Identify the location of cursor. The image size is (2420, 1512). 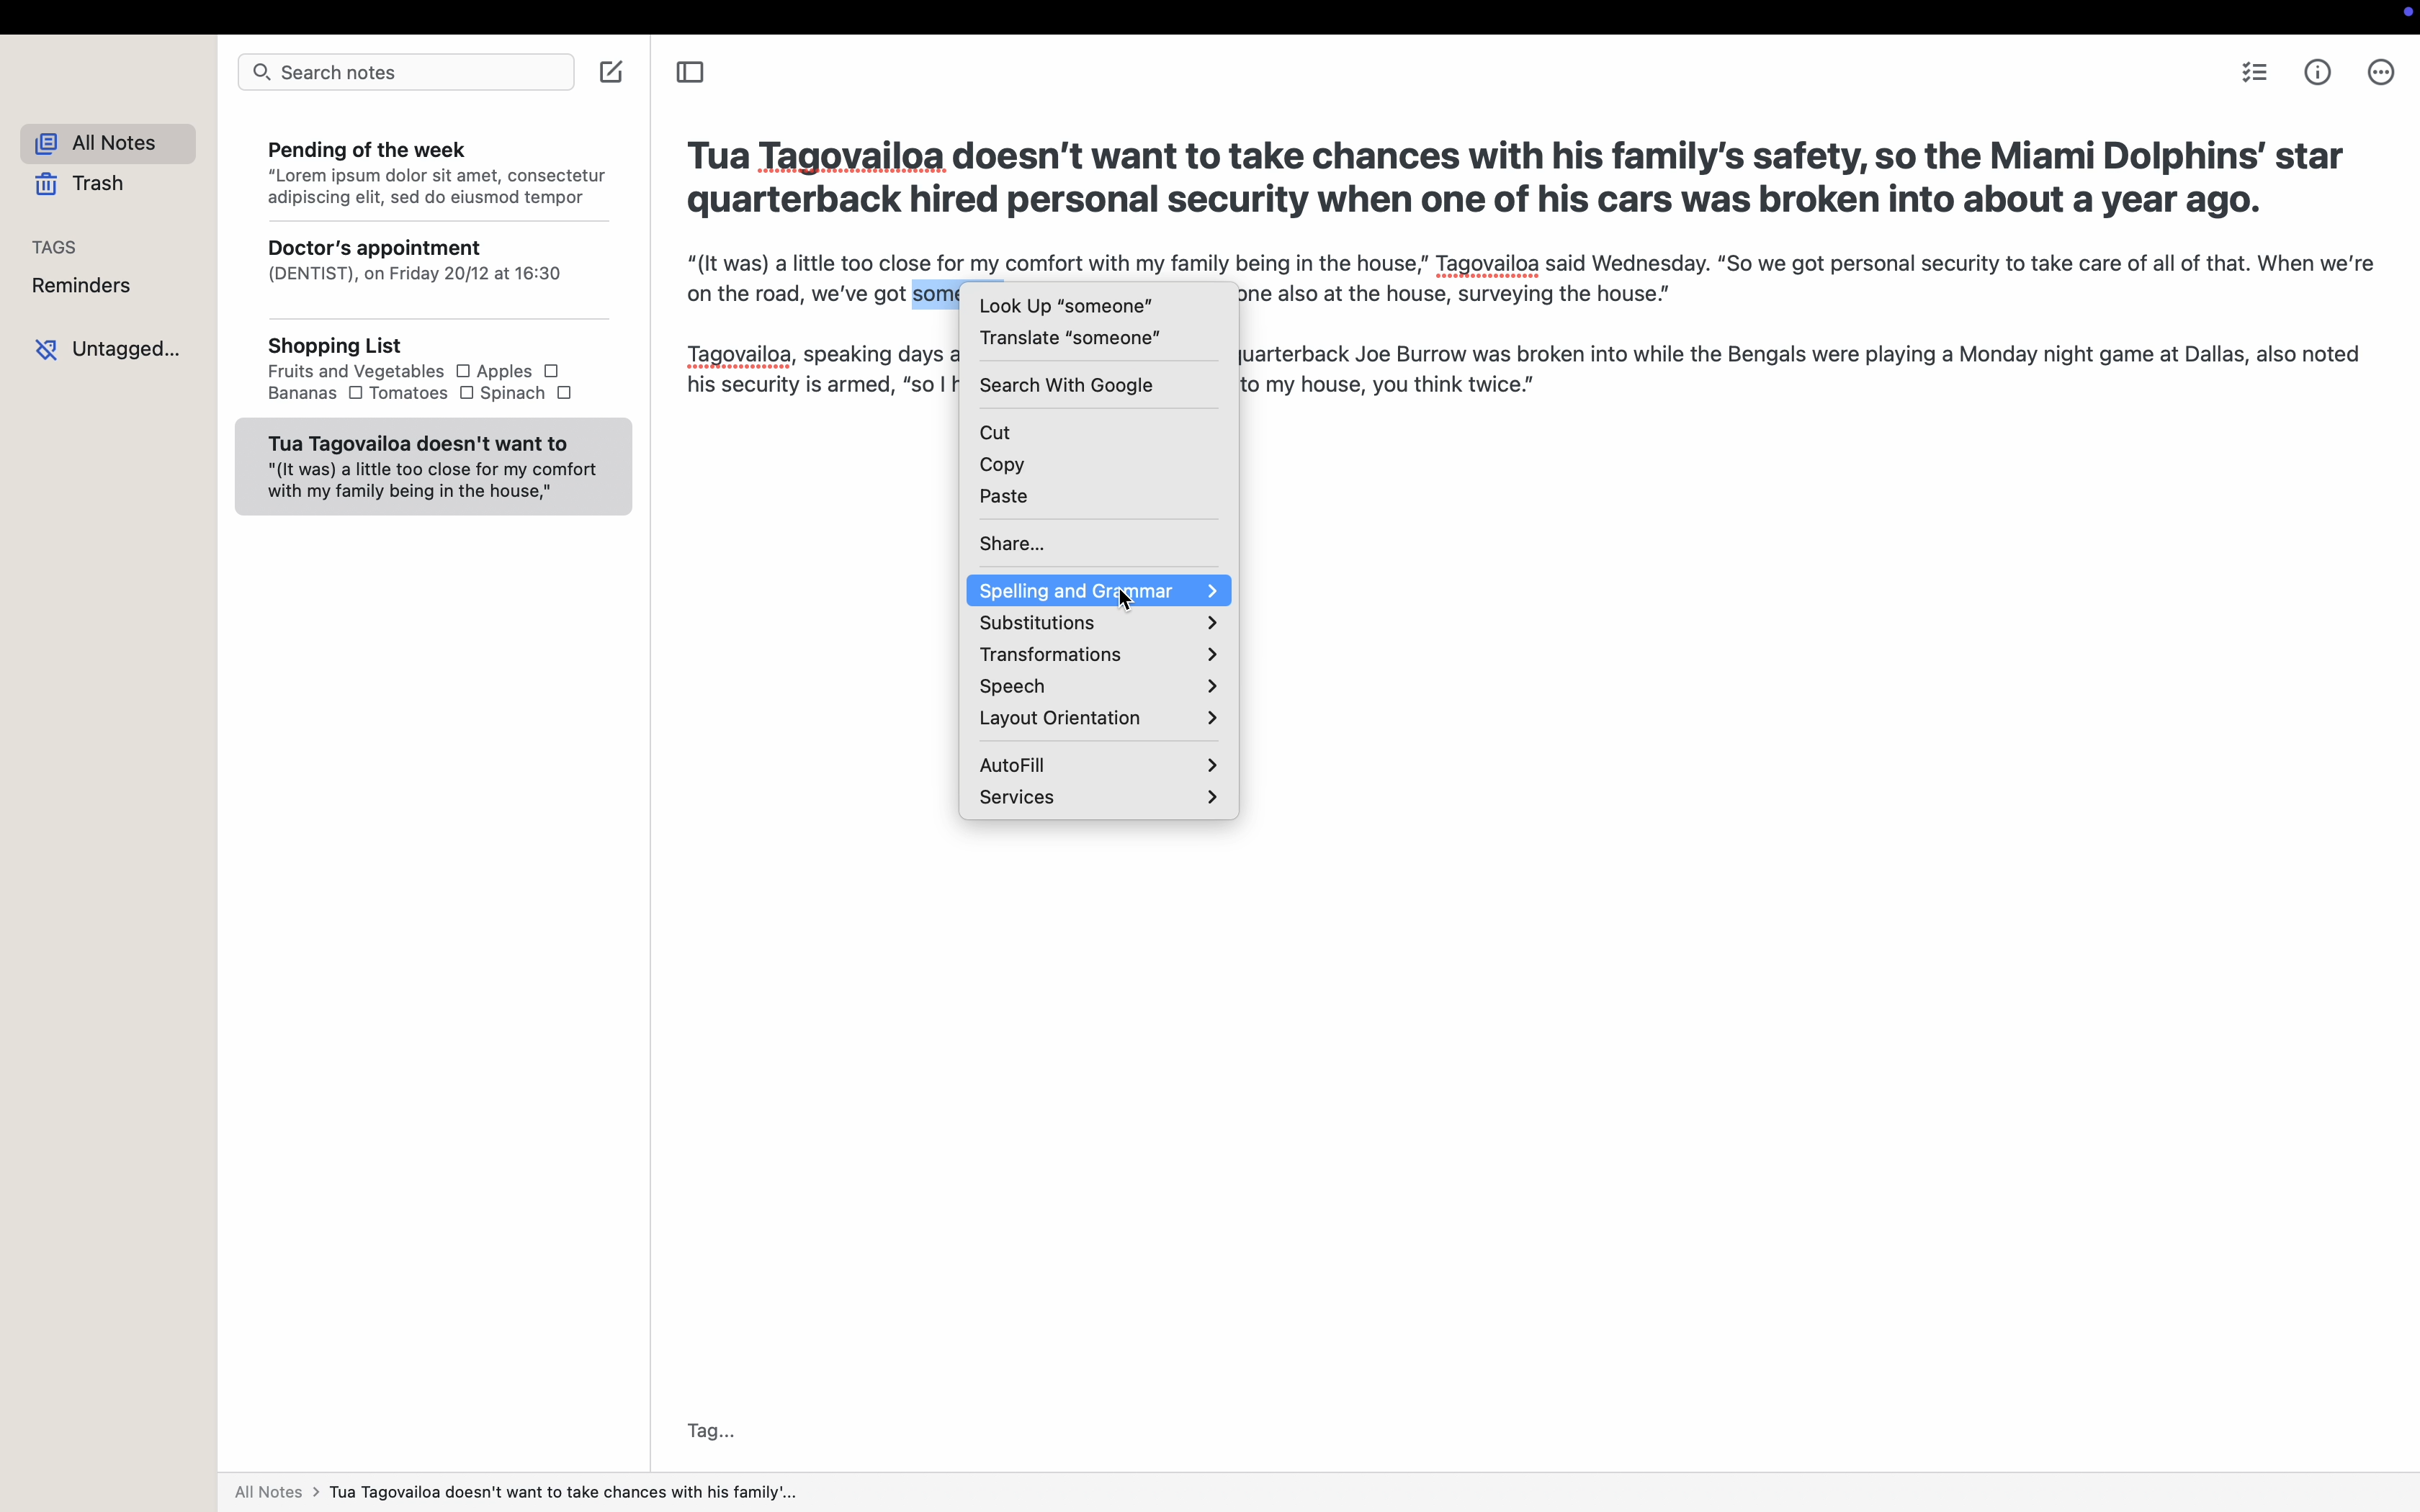
(1131, 601).